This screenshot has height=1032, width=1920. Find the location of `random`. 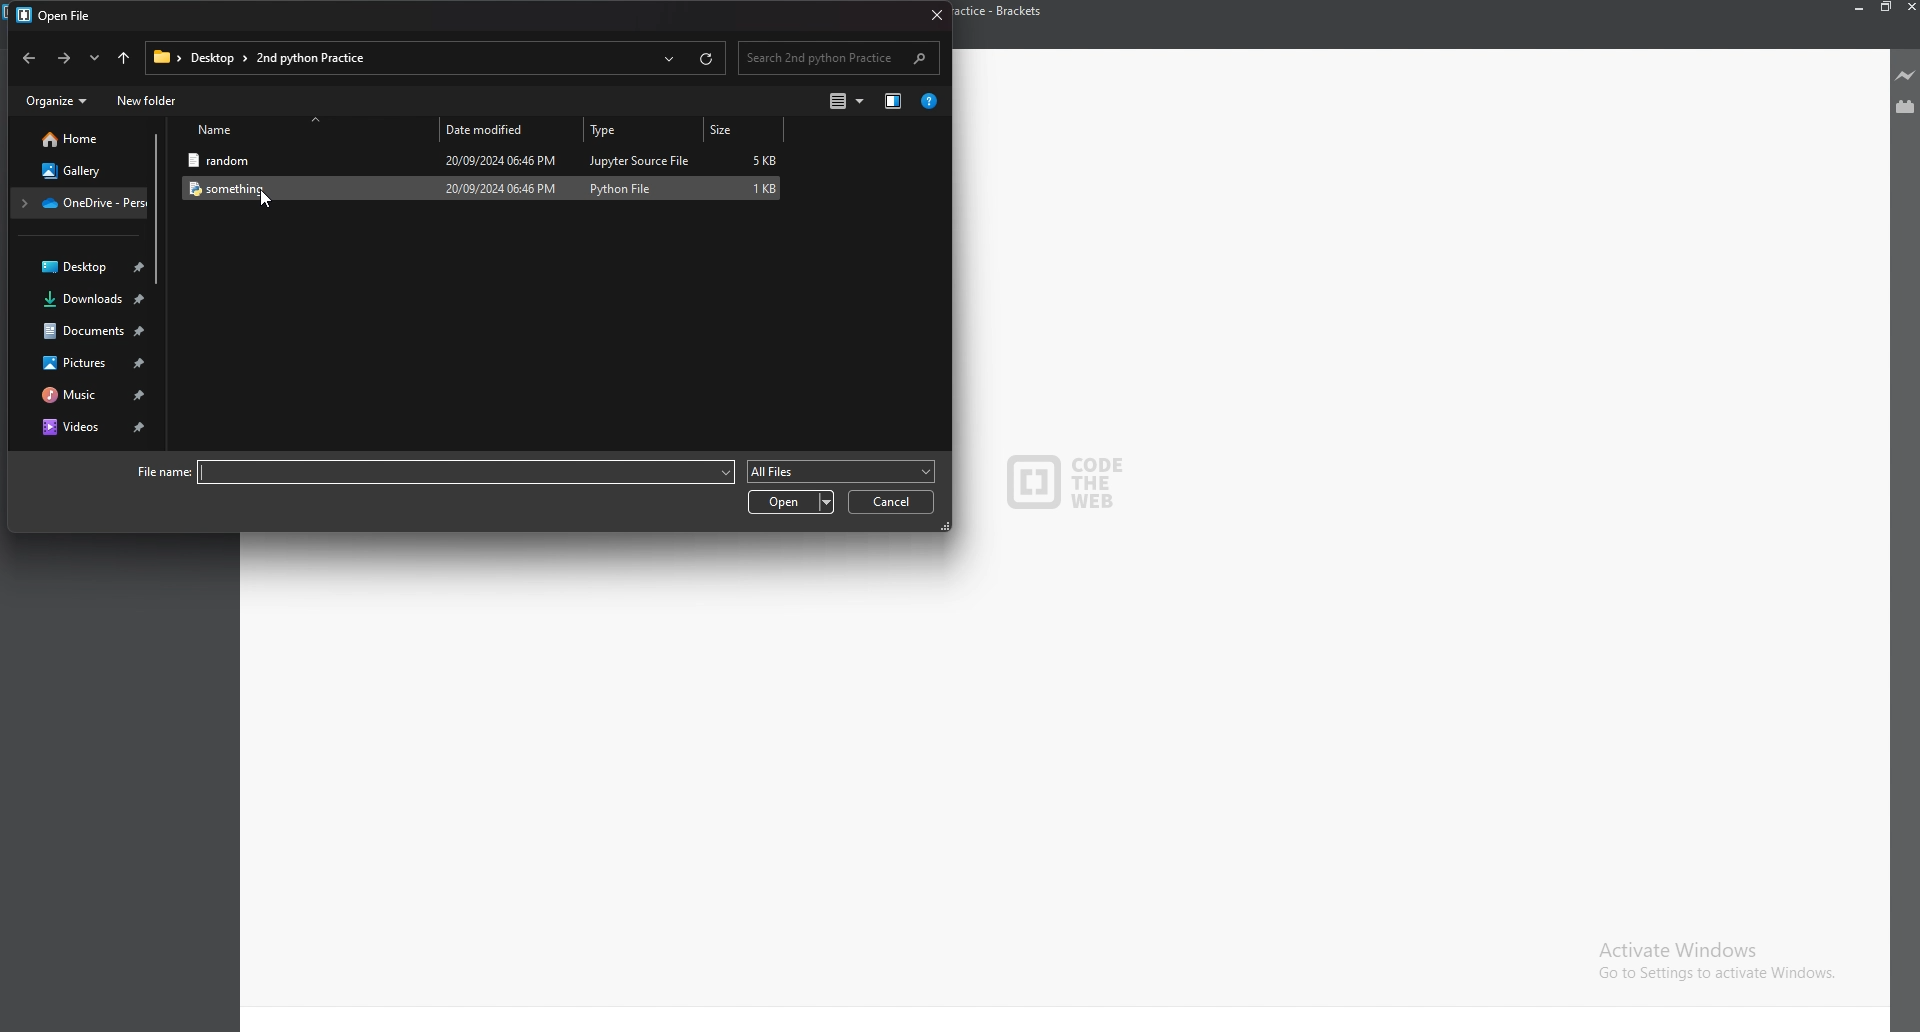

random is located at coordinates (297, 161).